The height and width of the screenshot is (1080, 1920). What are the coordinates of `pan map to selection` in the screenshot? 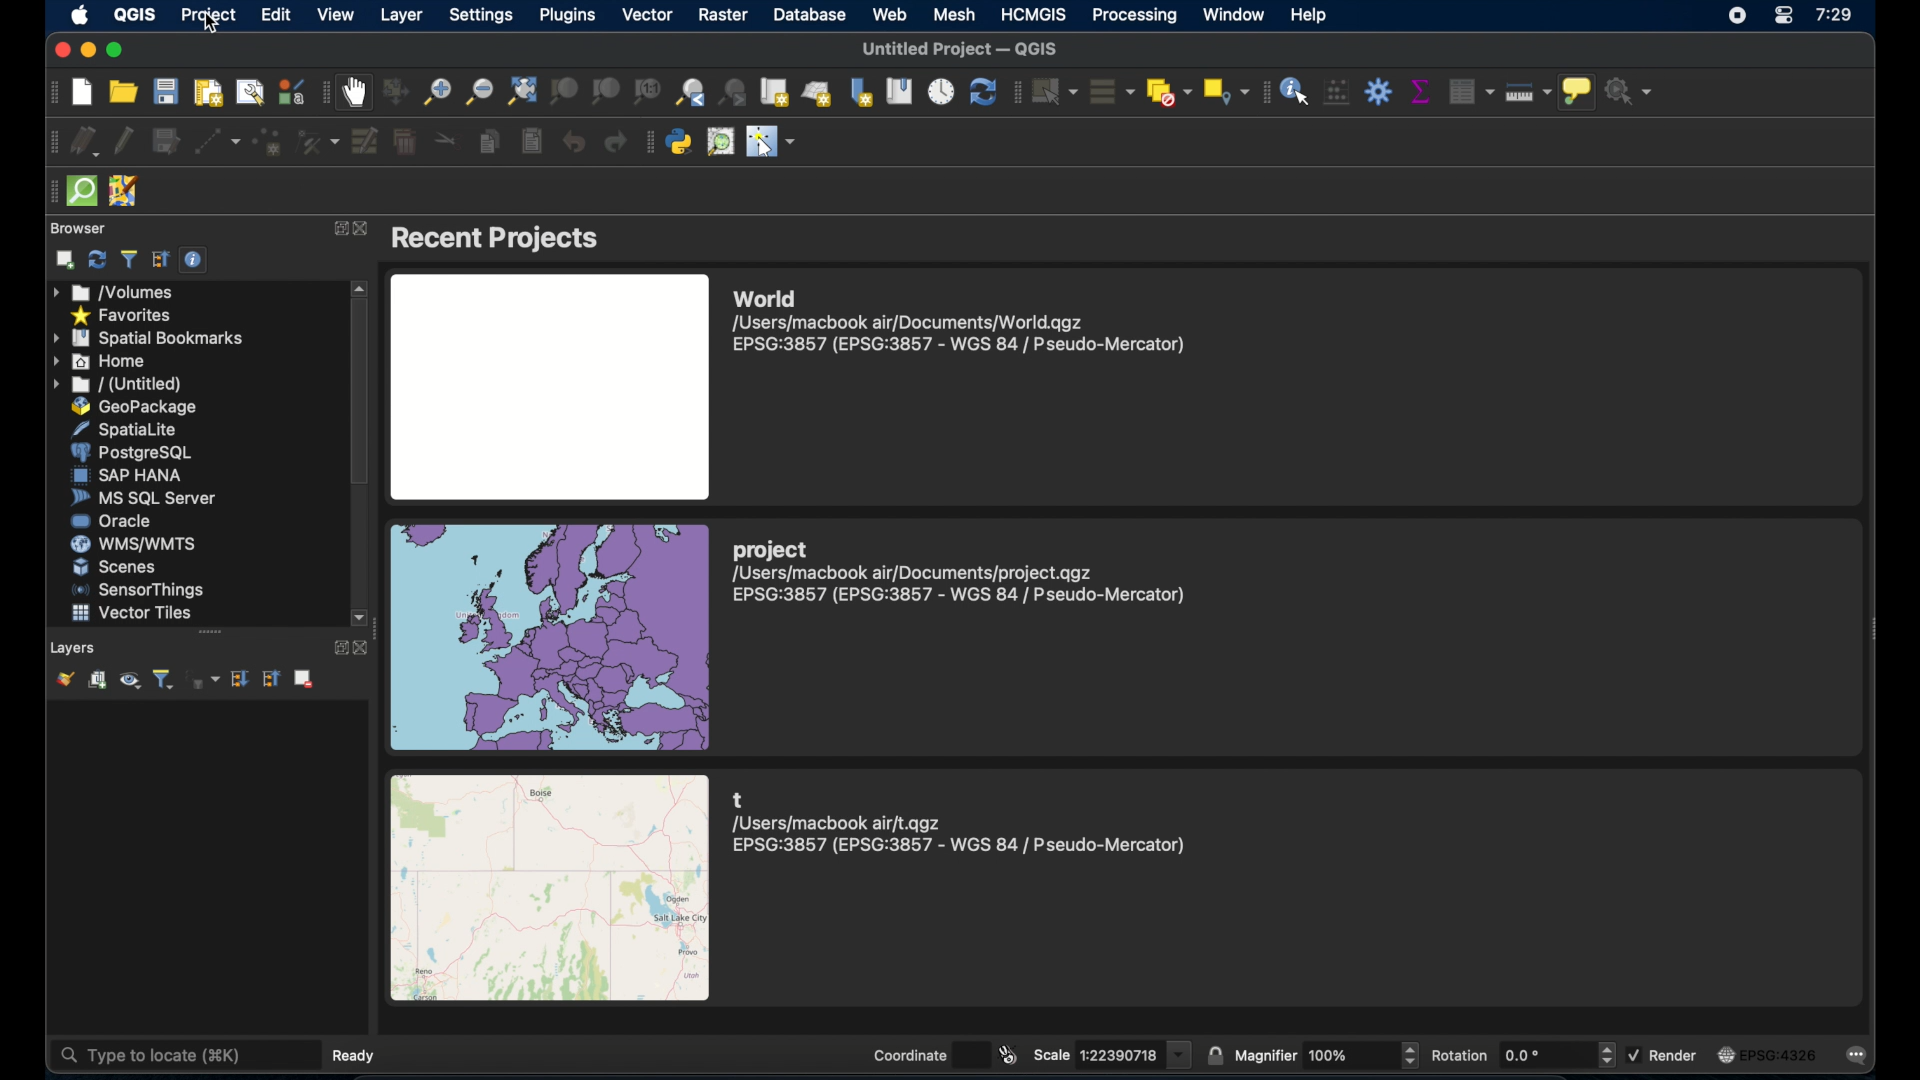 It's located at (393, 91).